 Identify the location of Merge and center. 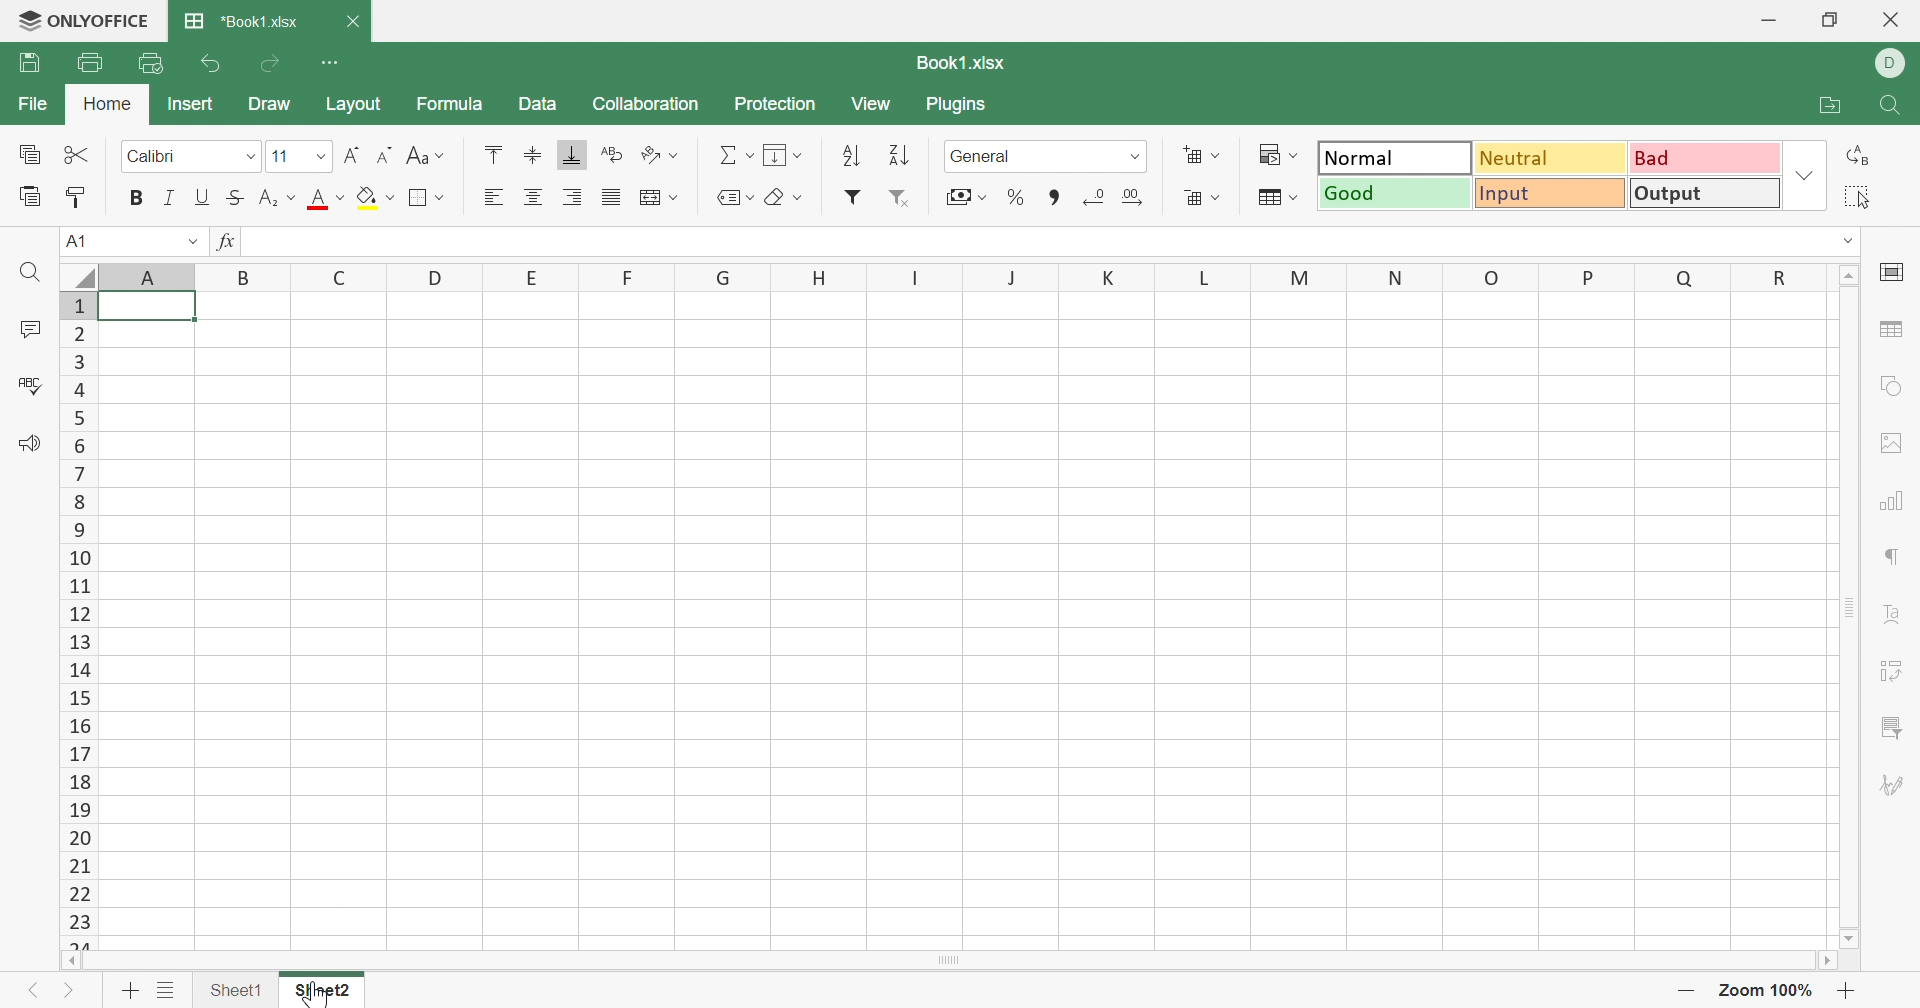
(653, 197).